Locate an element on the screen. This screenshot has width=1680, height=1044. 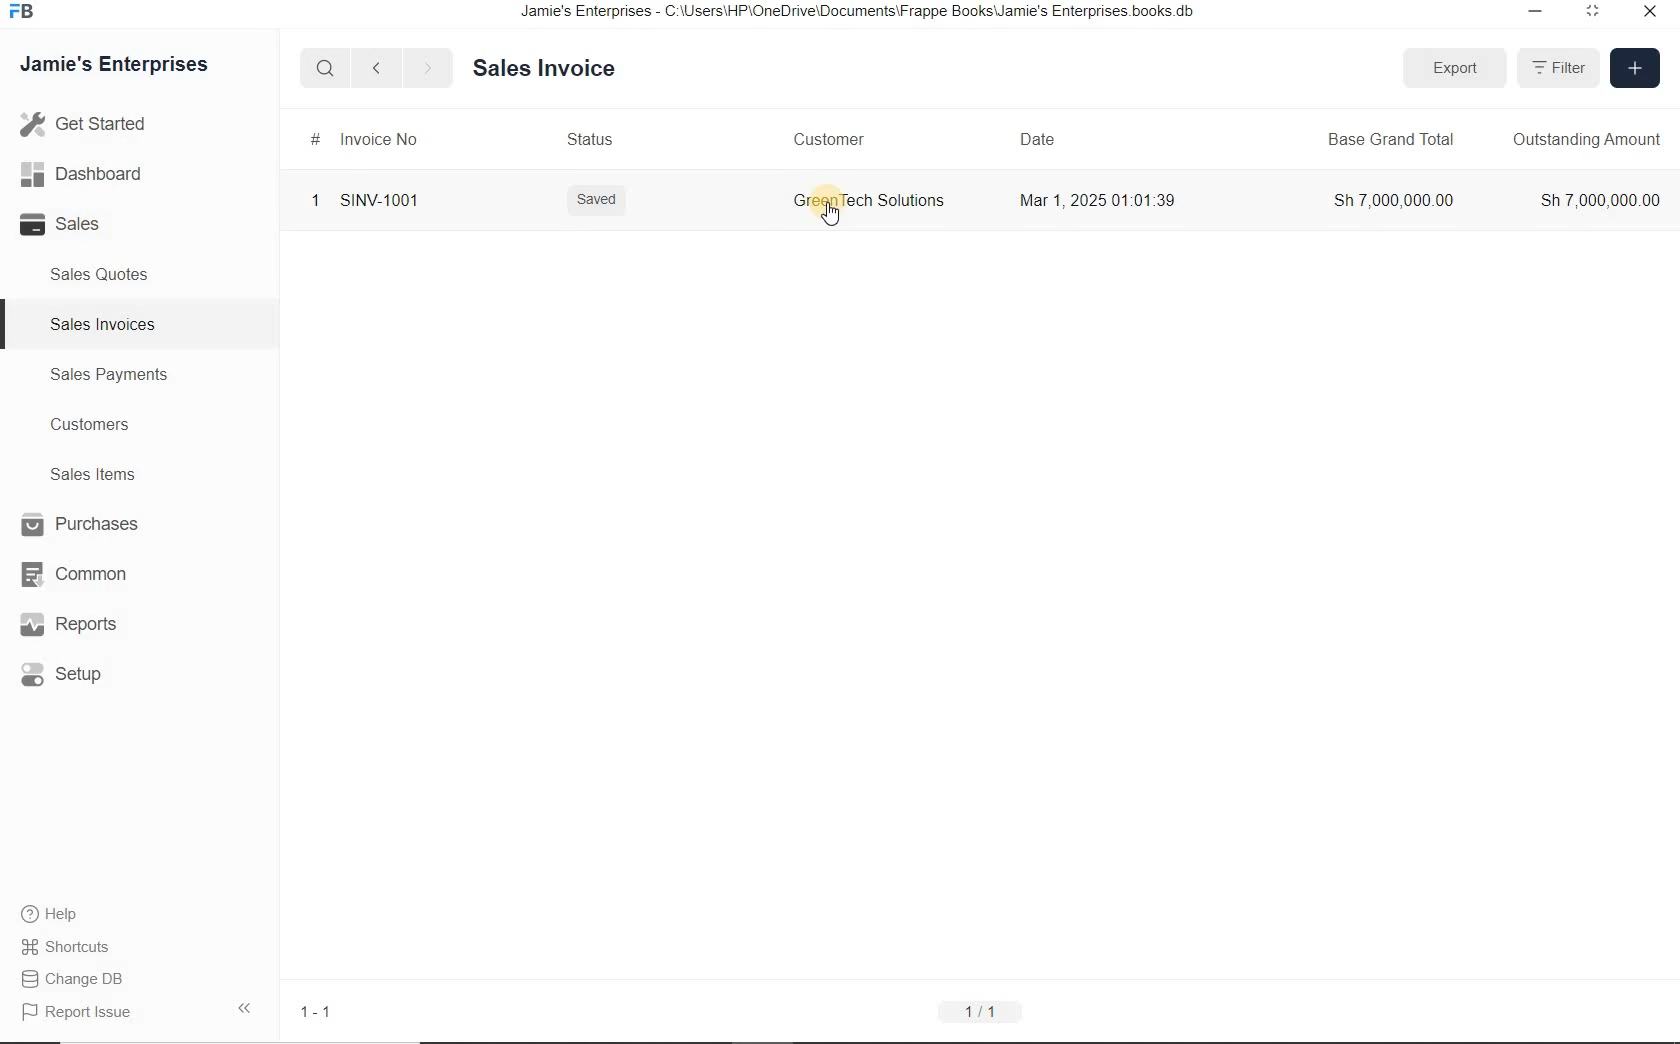
cursor is located at coordinates (834, 216).